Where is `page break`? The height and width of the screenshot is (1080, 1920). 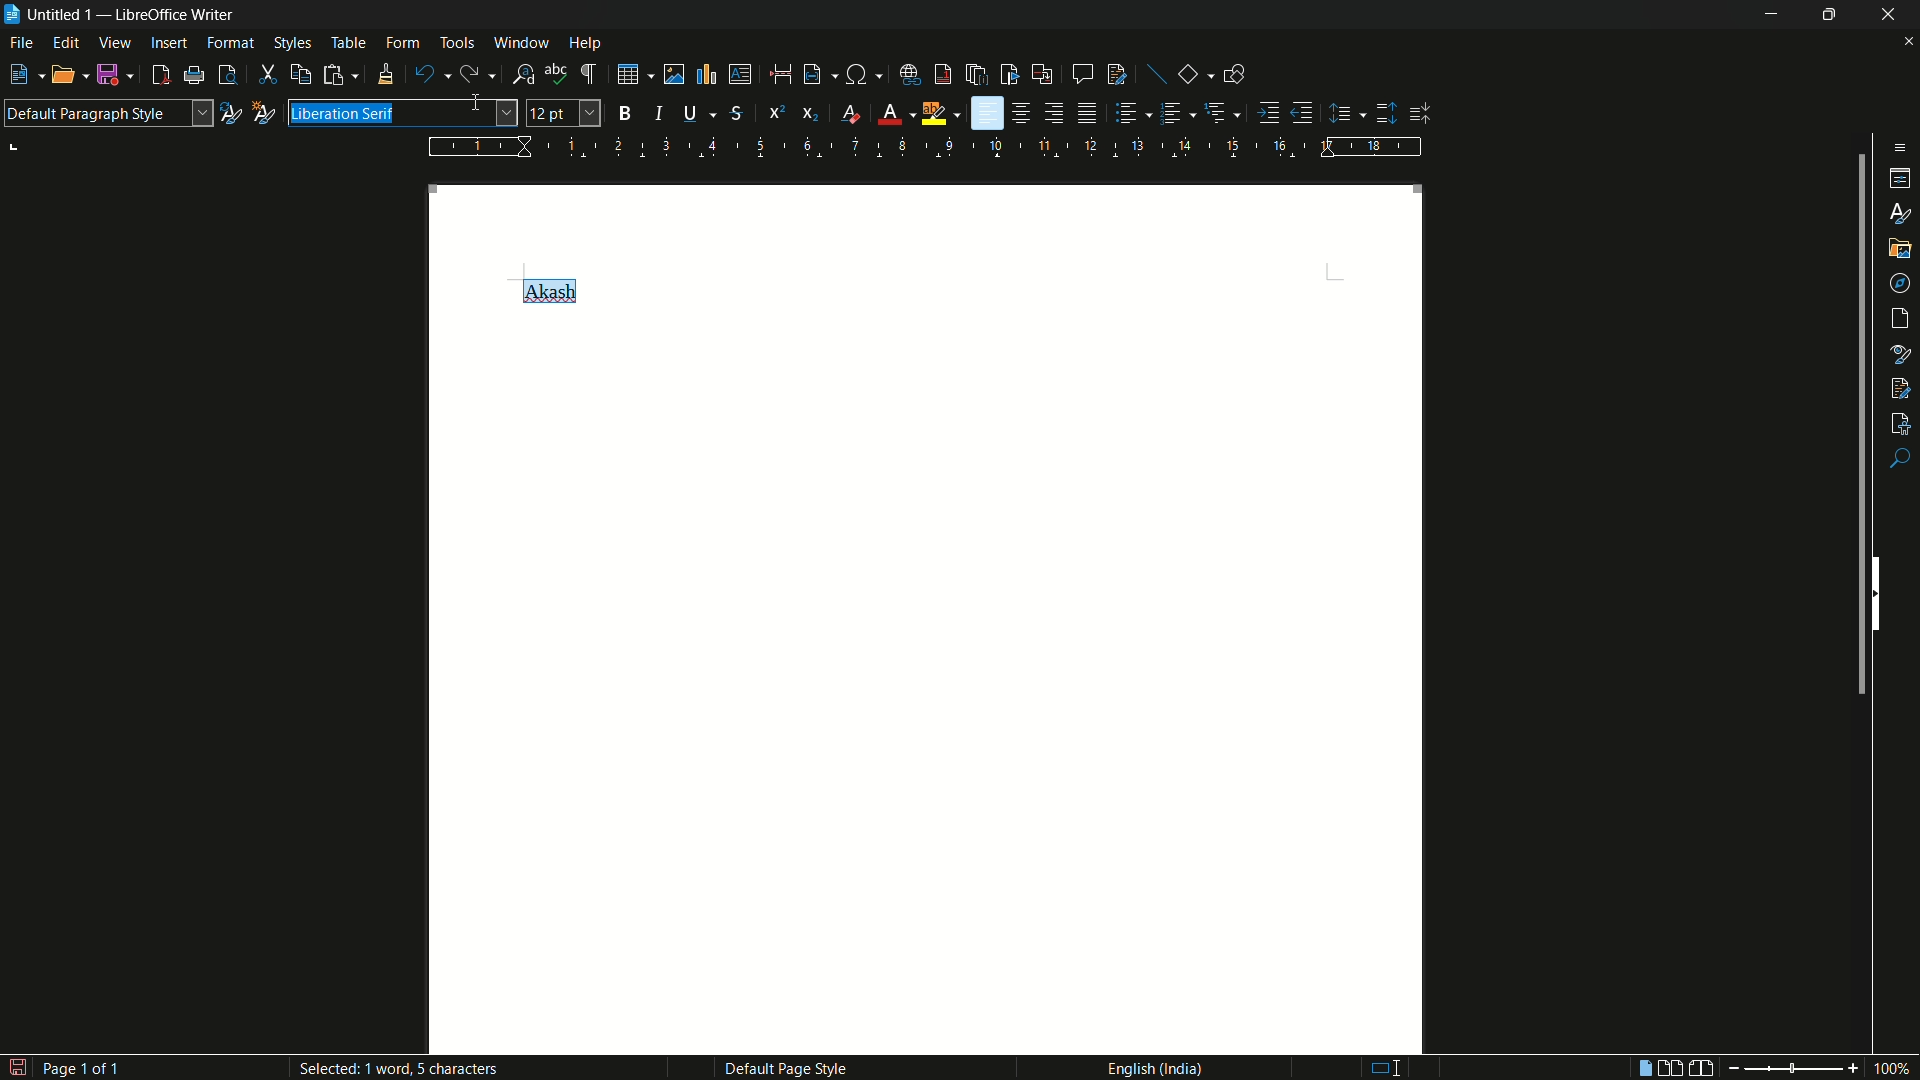
page break is located at coordinates (779, 74).